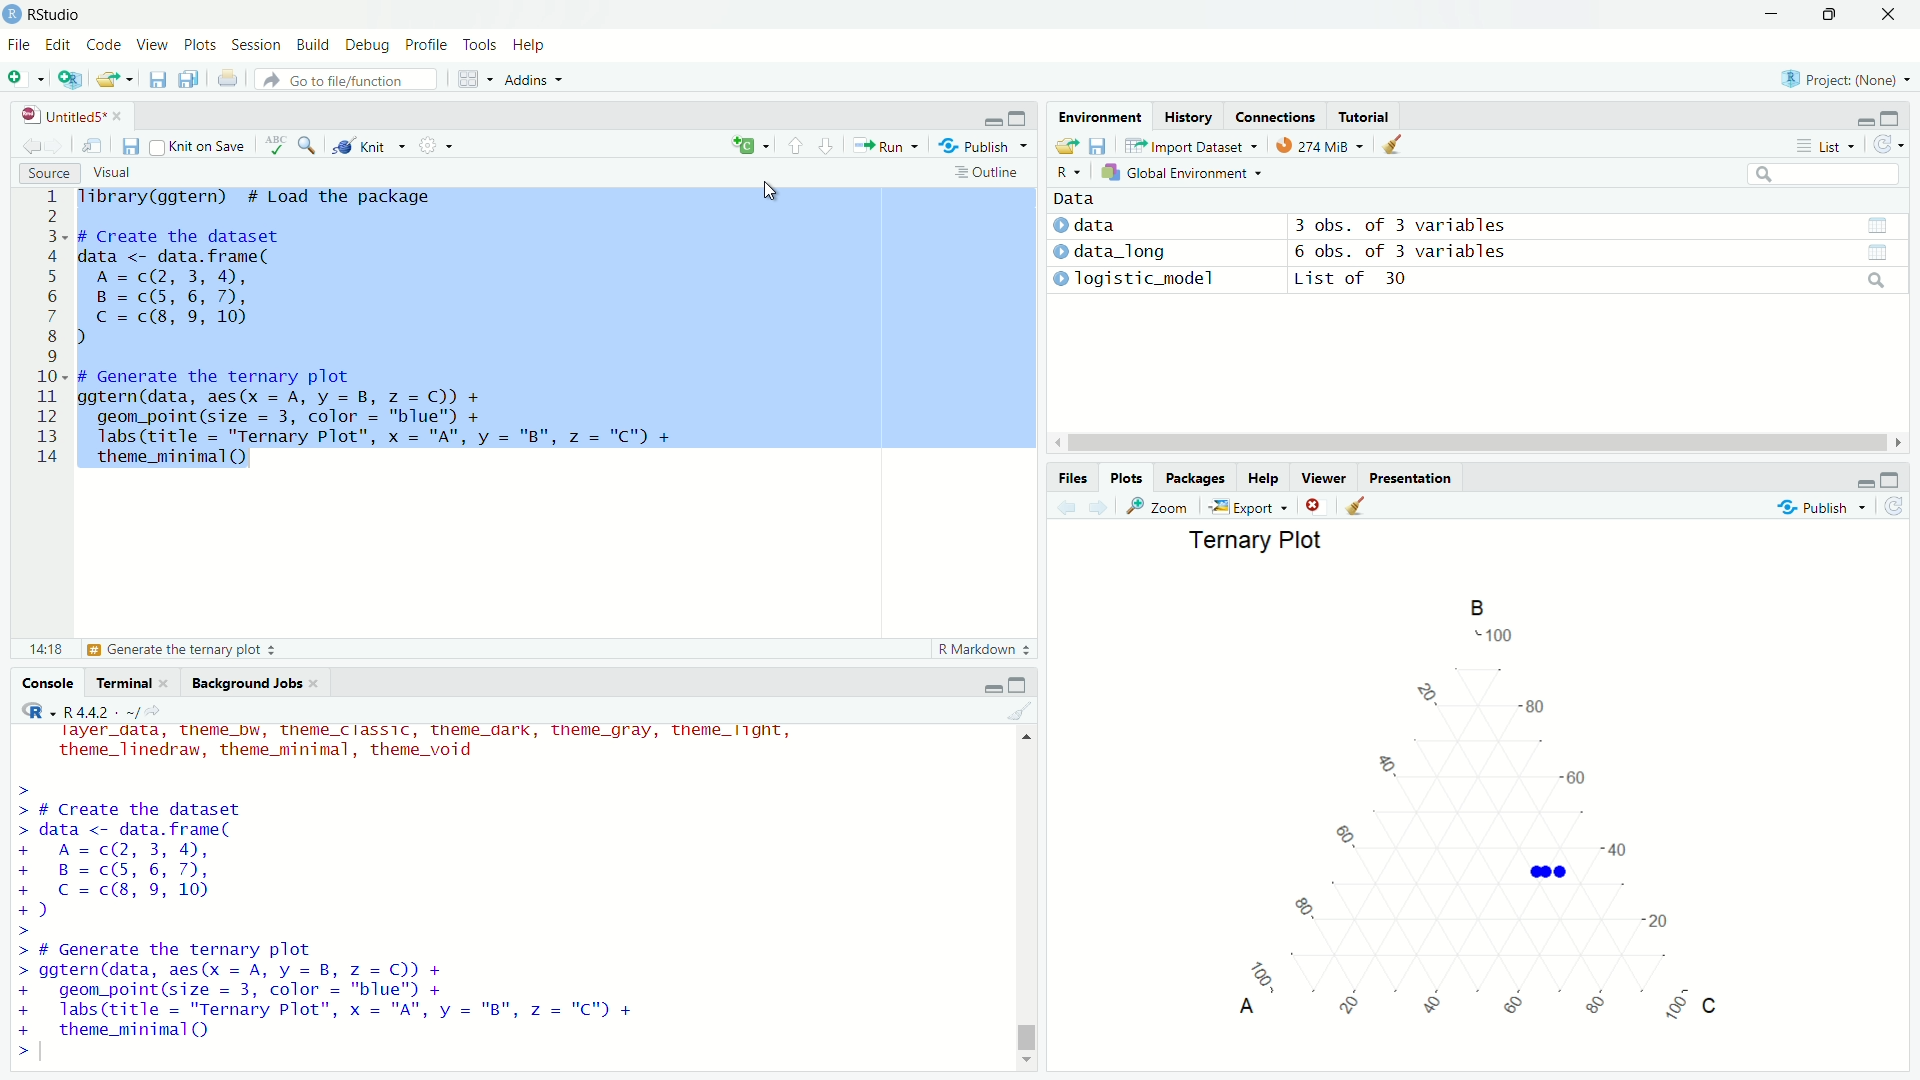 Image resolution: width=1920 pixels, height=1080 pixels. I want to click on Debug, so click(363, 46).